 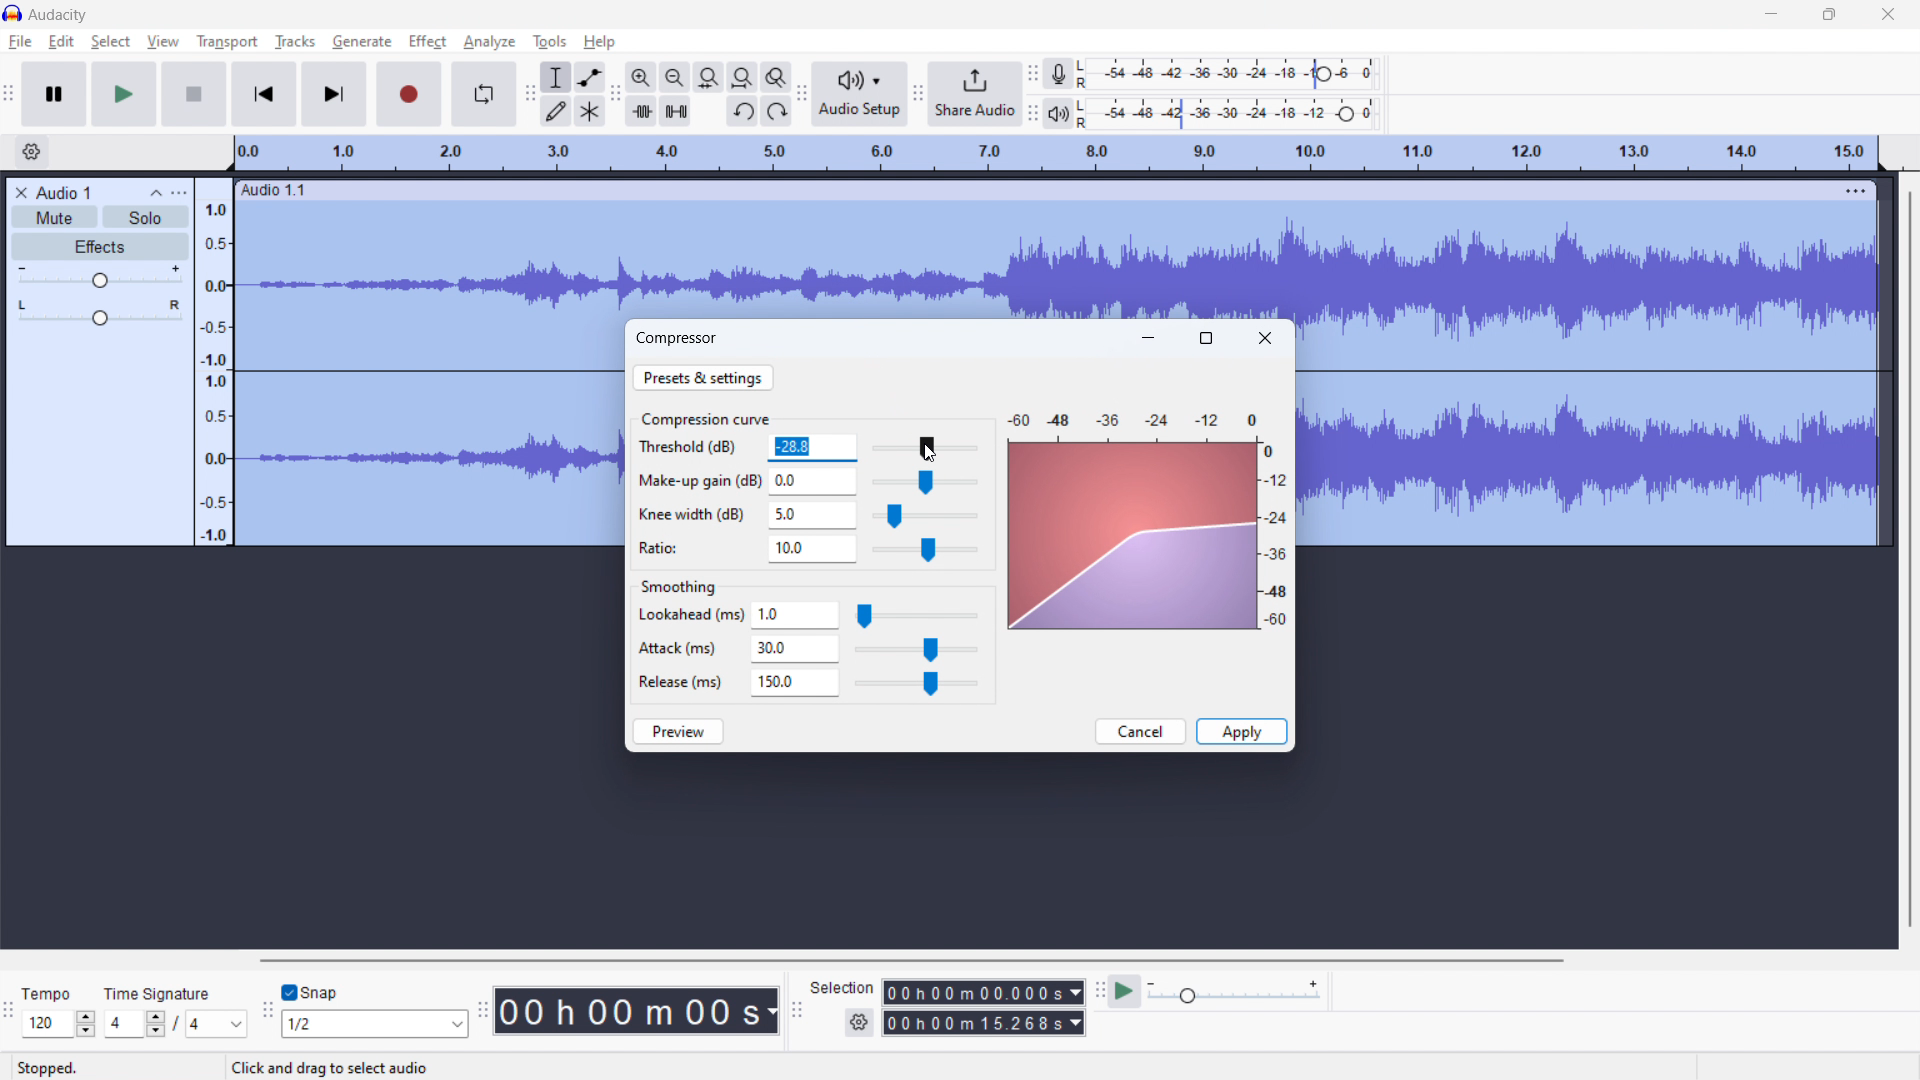 What do you see at coordinates (811, 447) in the screenshot?
I see `-28.8` at bounding box center [811, 447].